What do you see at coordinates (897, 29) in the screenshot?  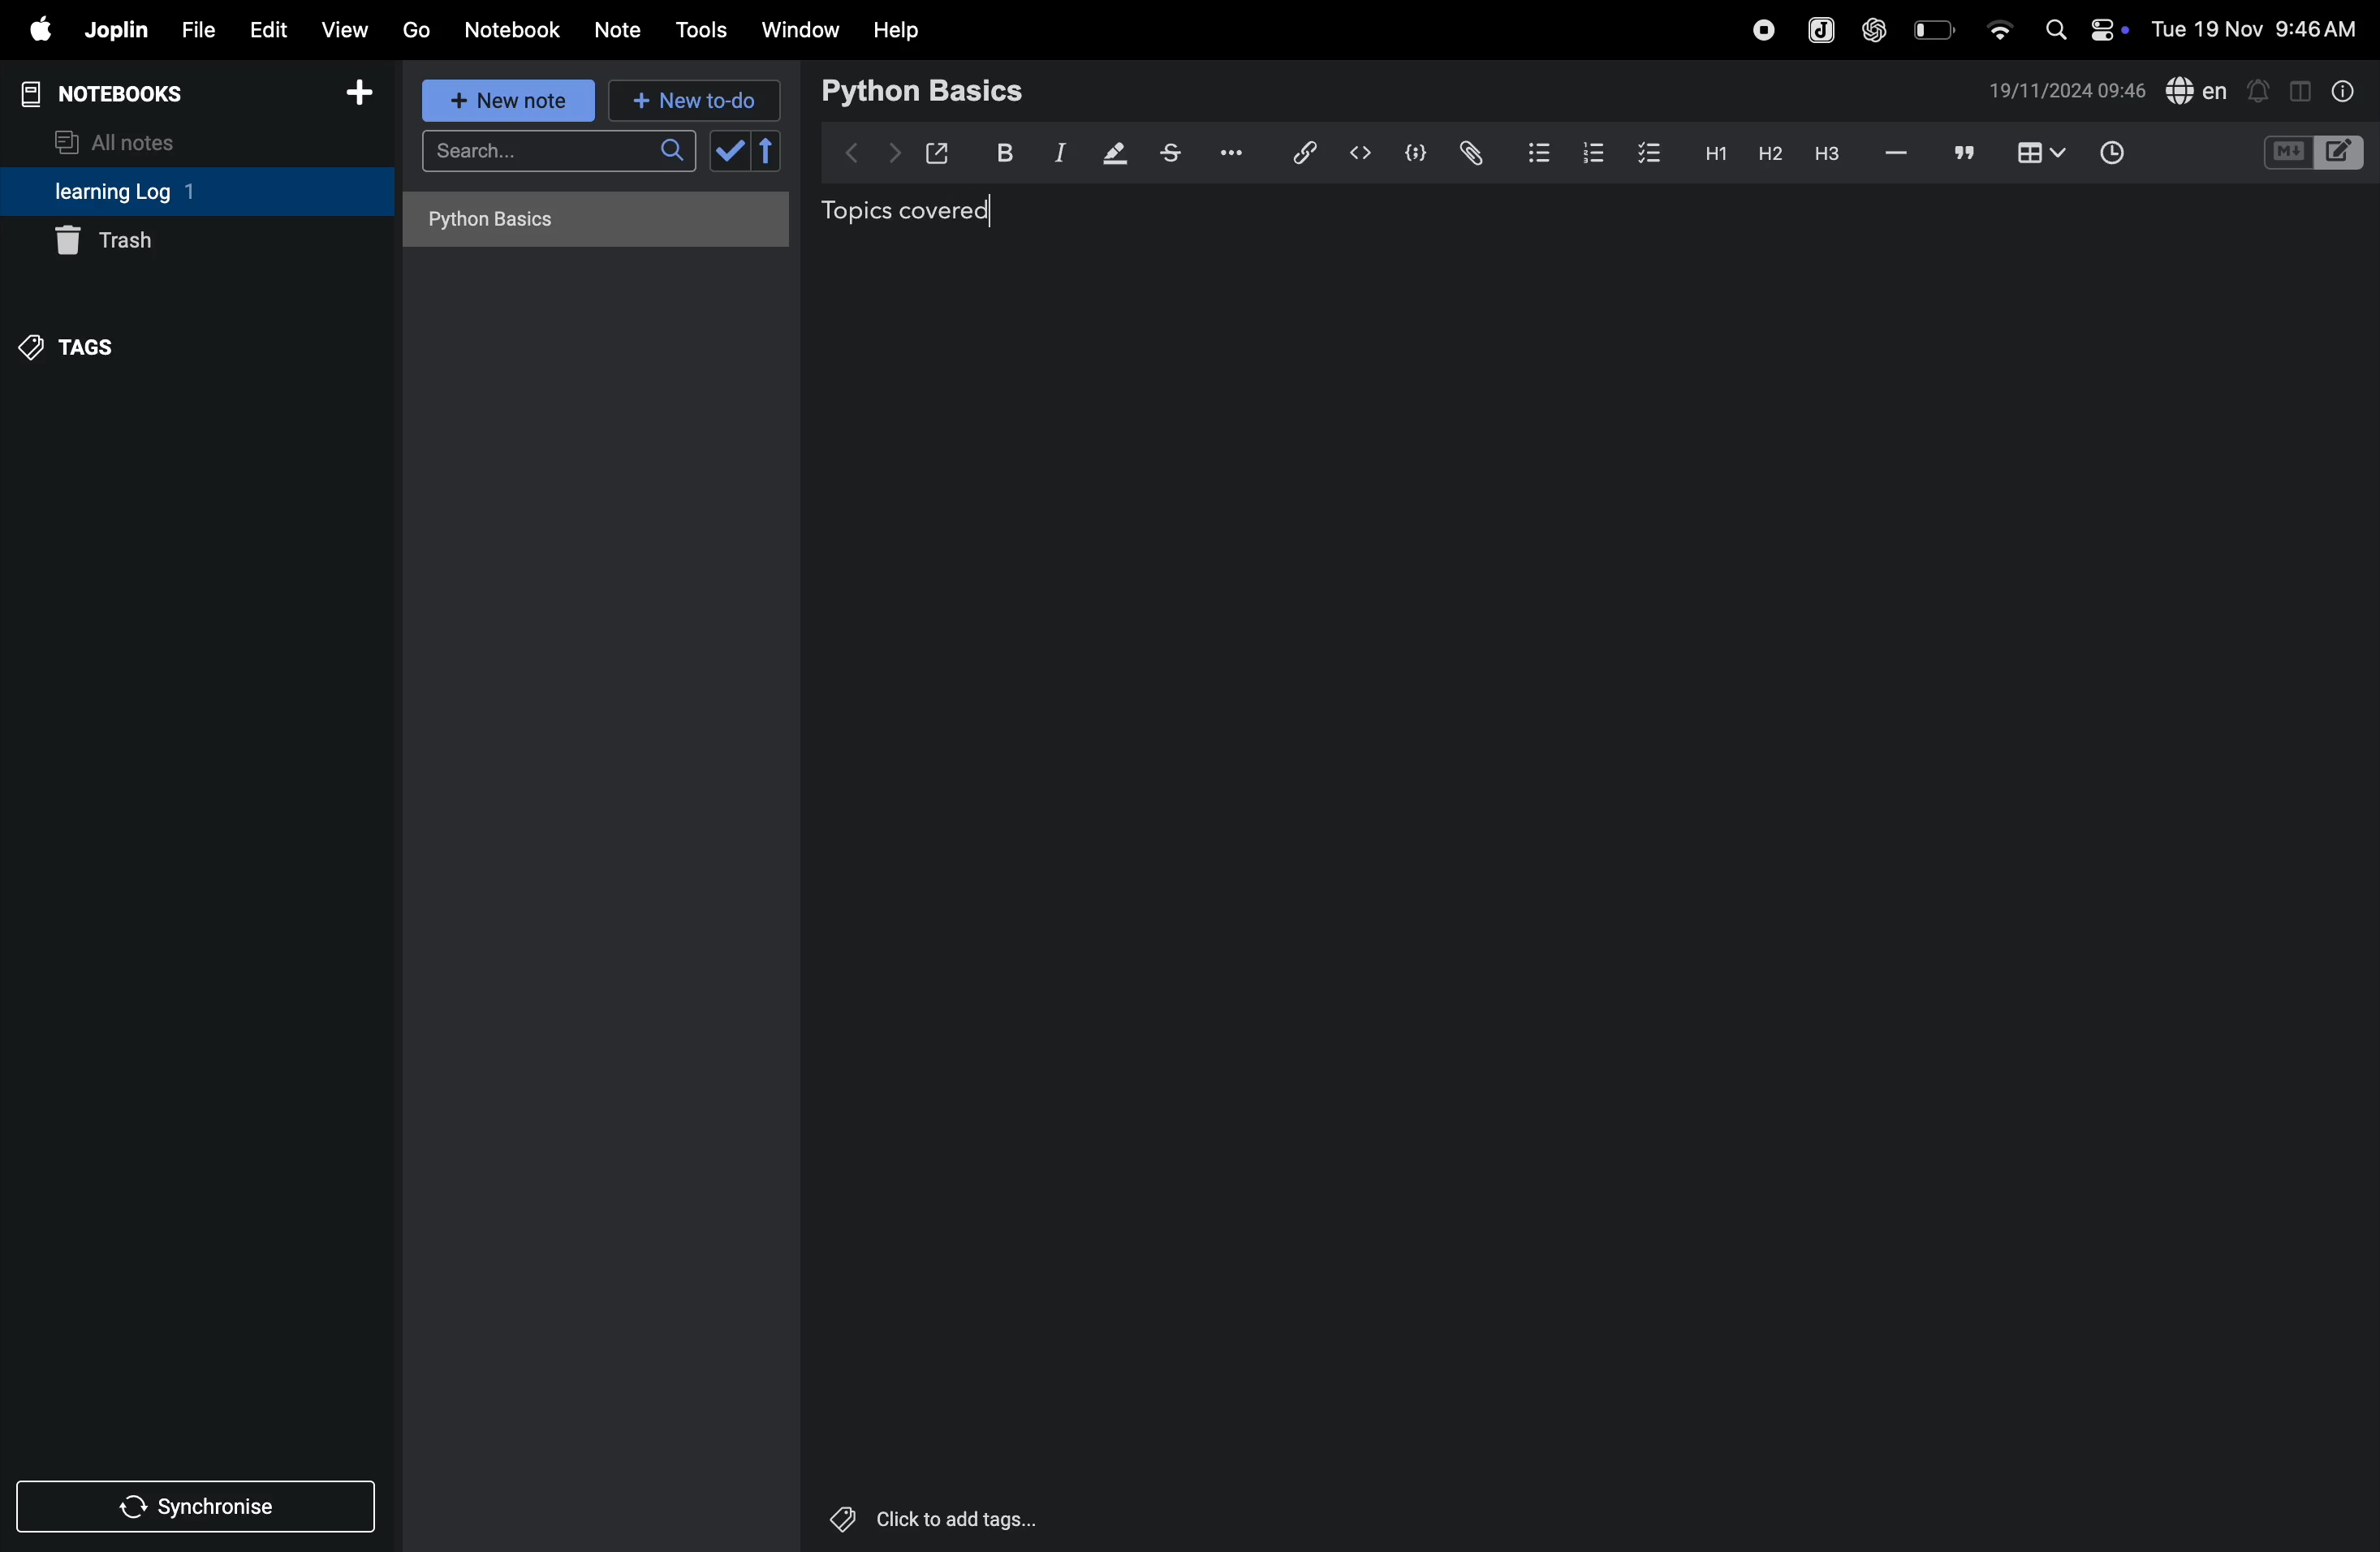 I see `help` at bounding box center [897, 29].